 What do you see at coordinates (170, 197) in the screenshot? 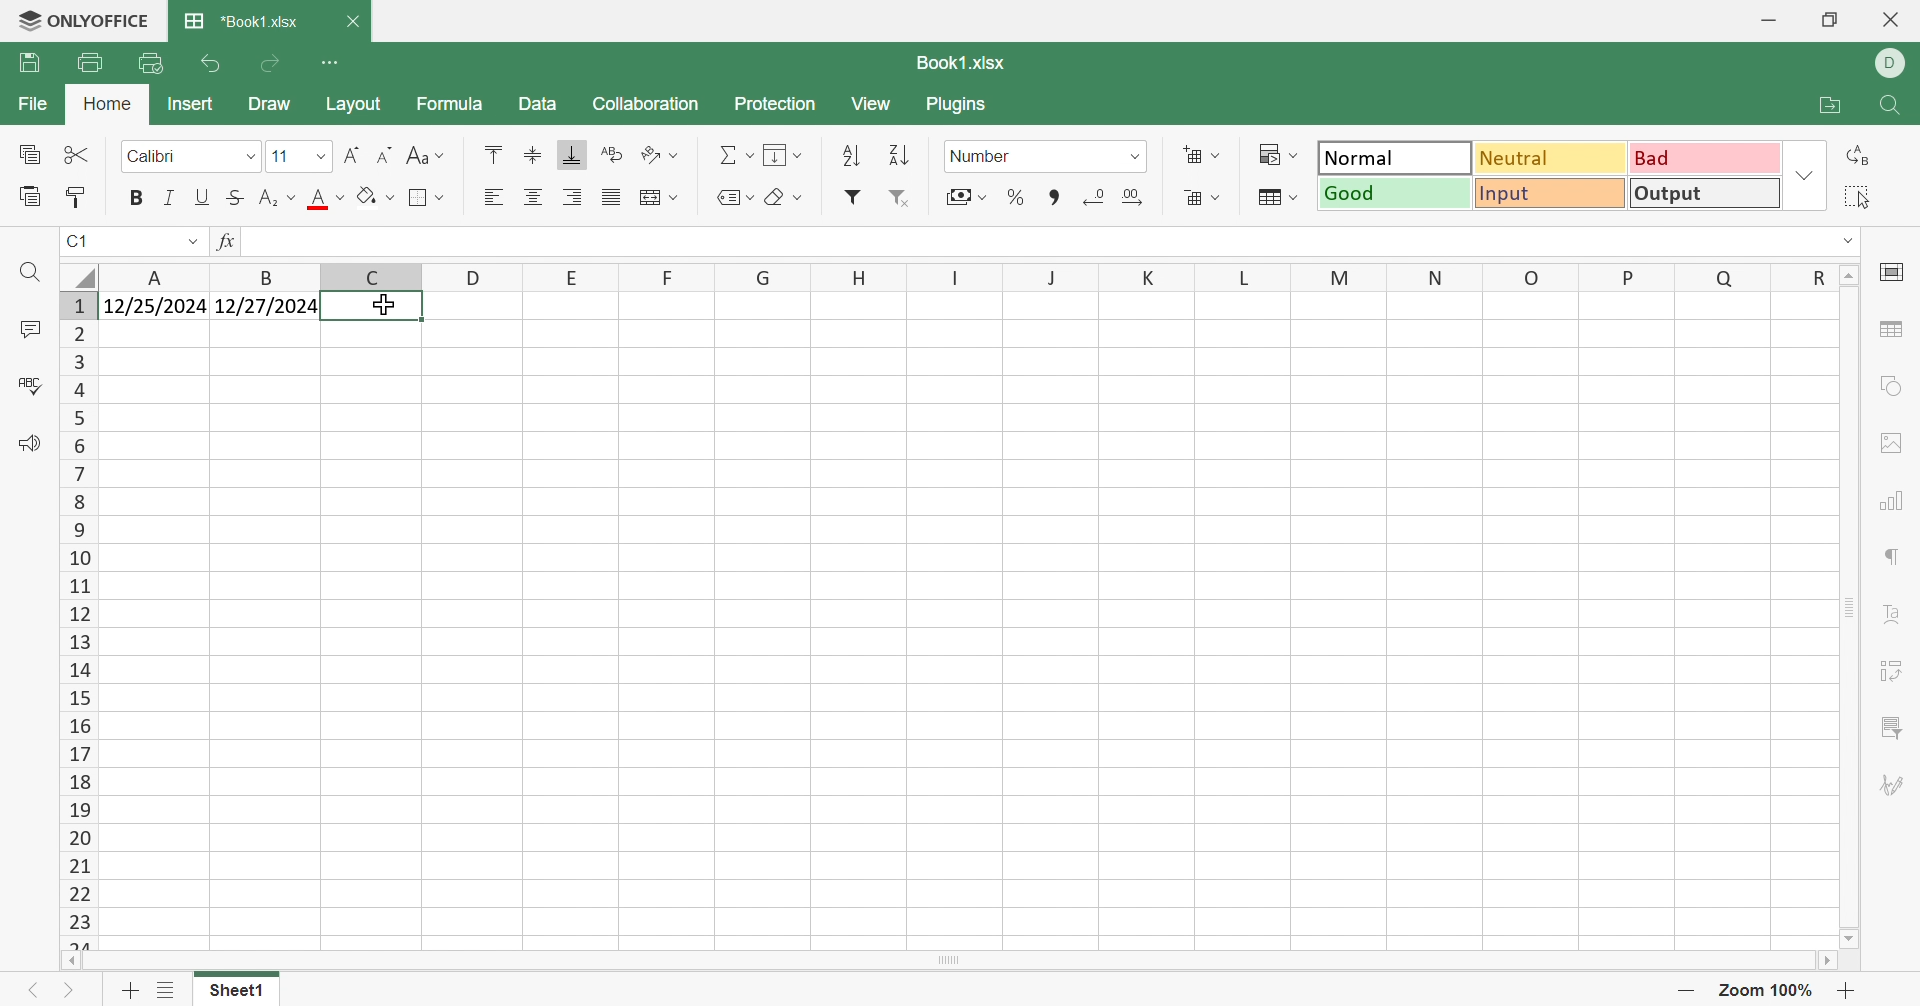
I see `Italic` at bounding box center [170, 197].